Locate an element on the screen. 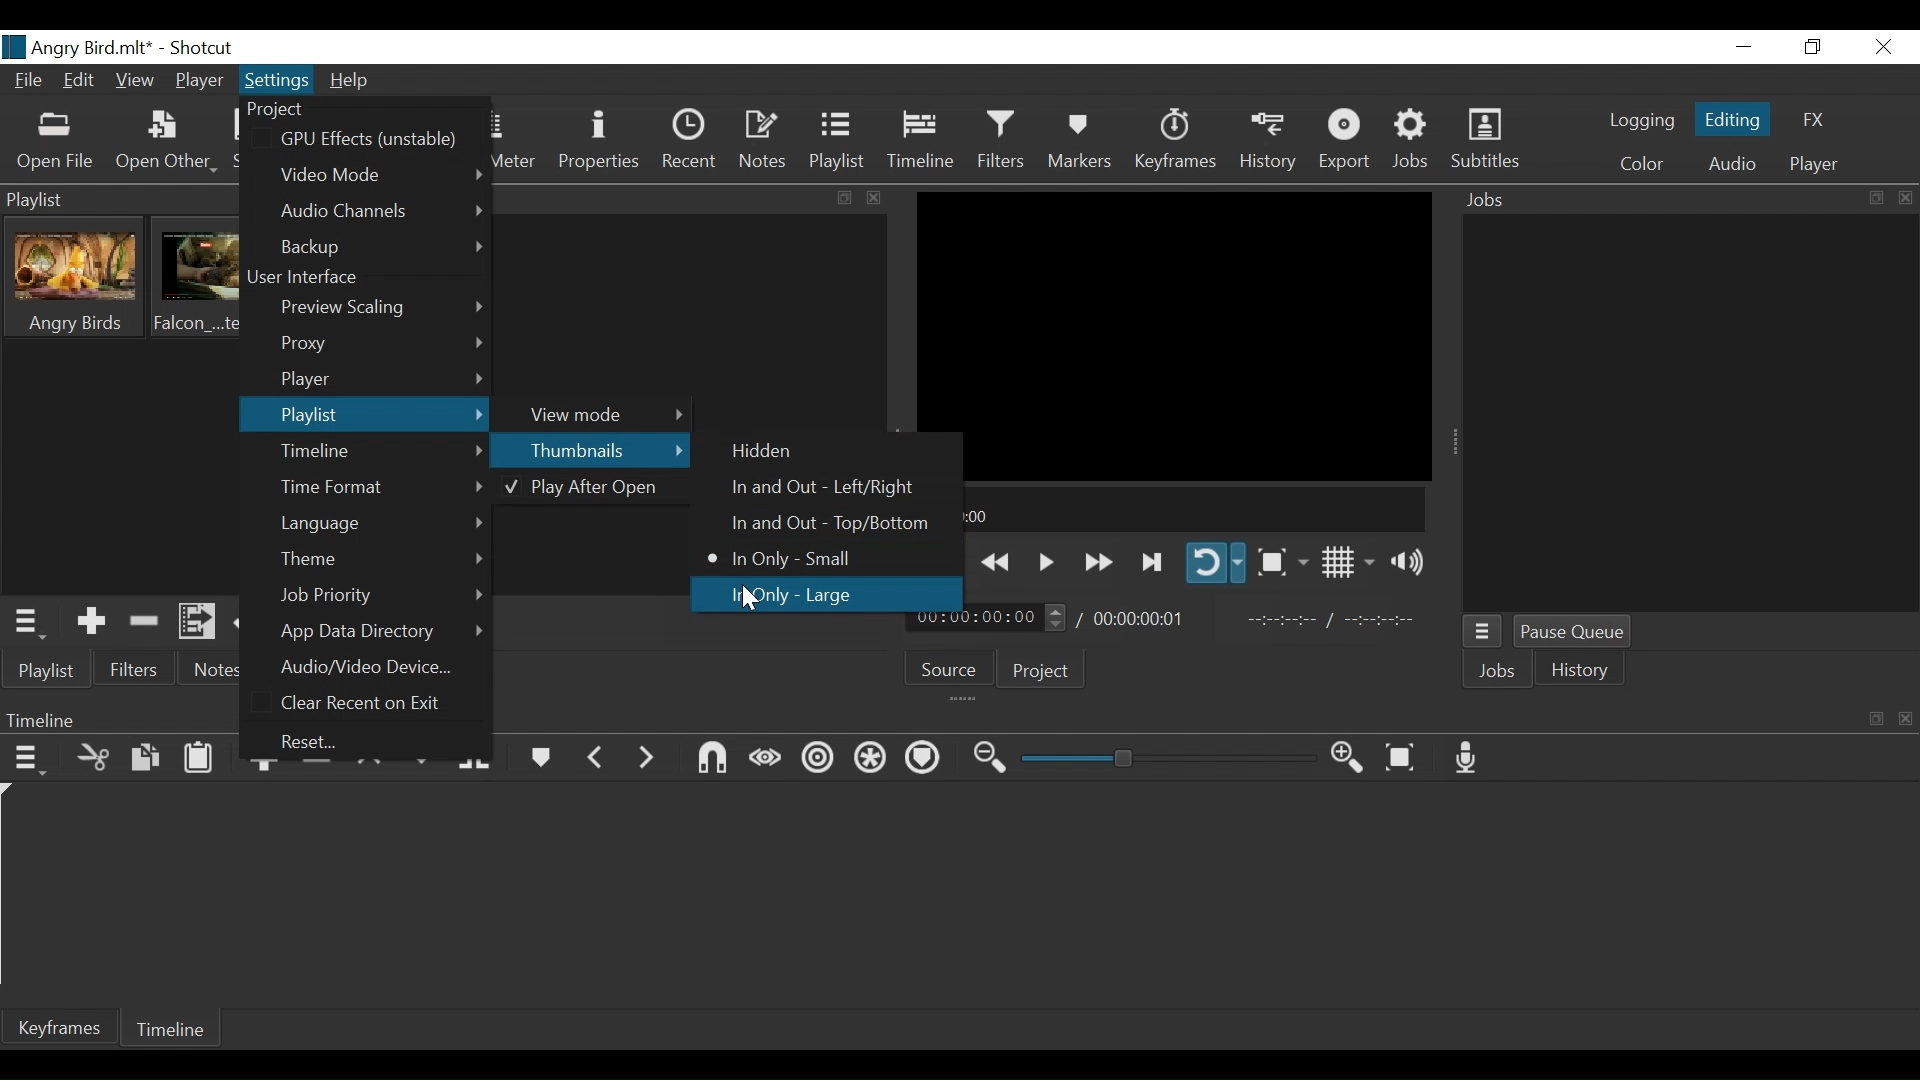 Image resolution: width=1920 pixels, height=1080 pixels. Jobs Menu is located at coordinates (1483, 633).